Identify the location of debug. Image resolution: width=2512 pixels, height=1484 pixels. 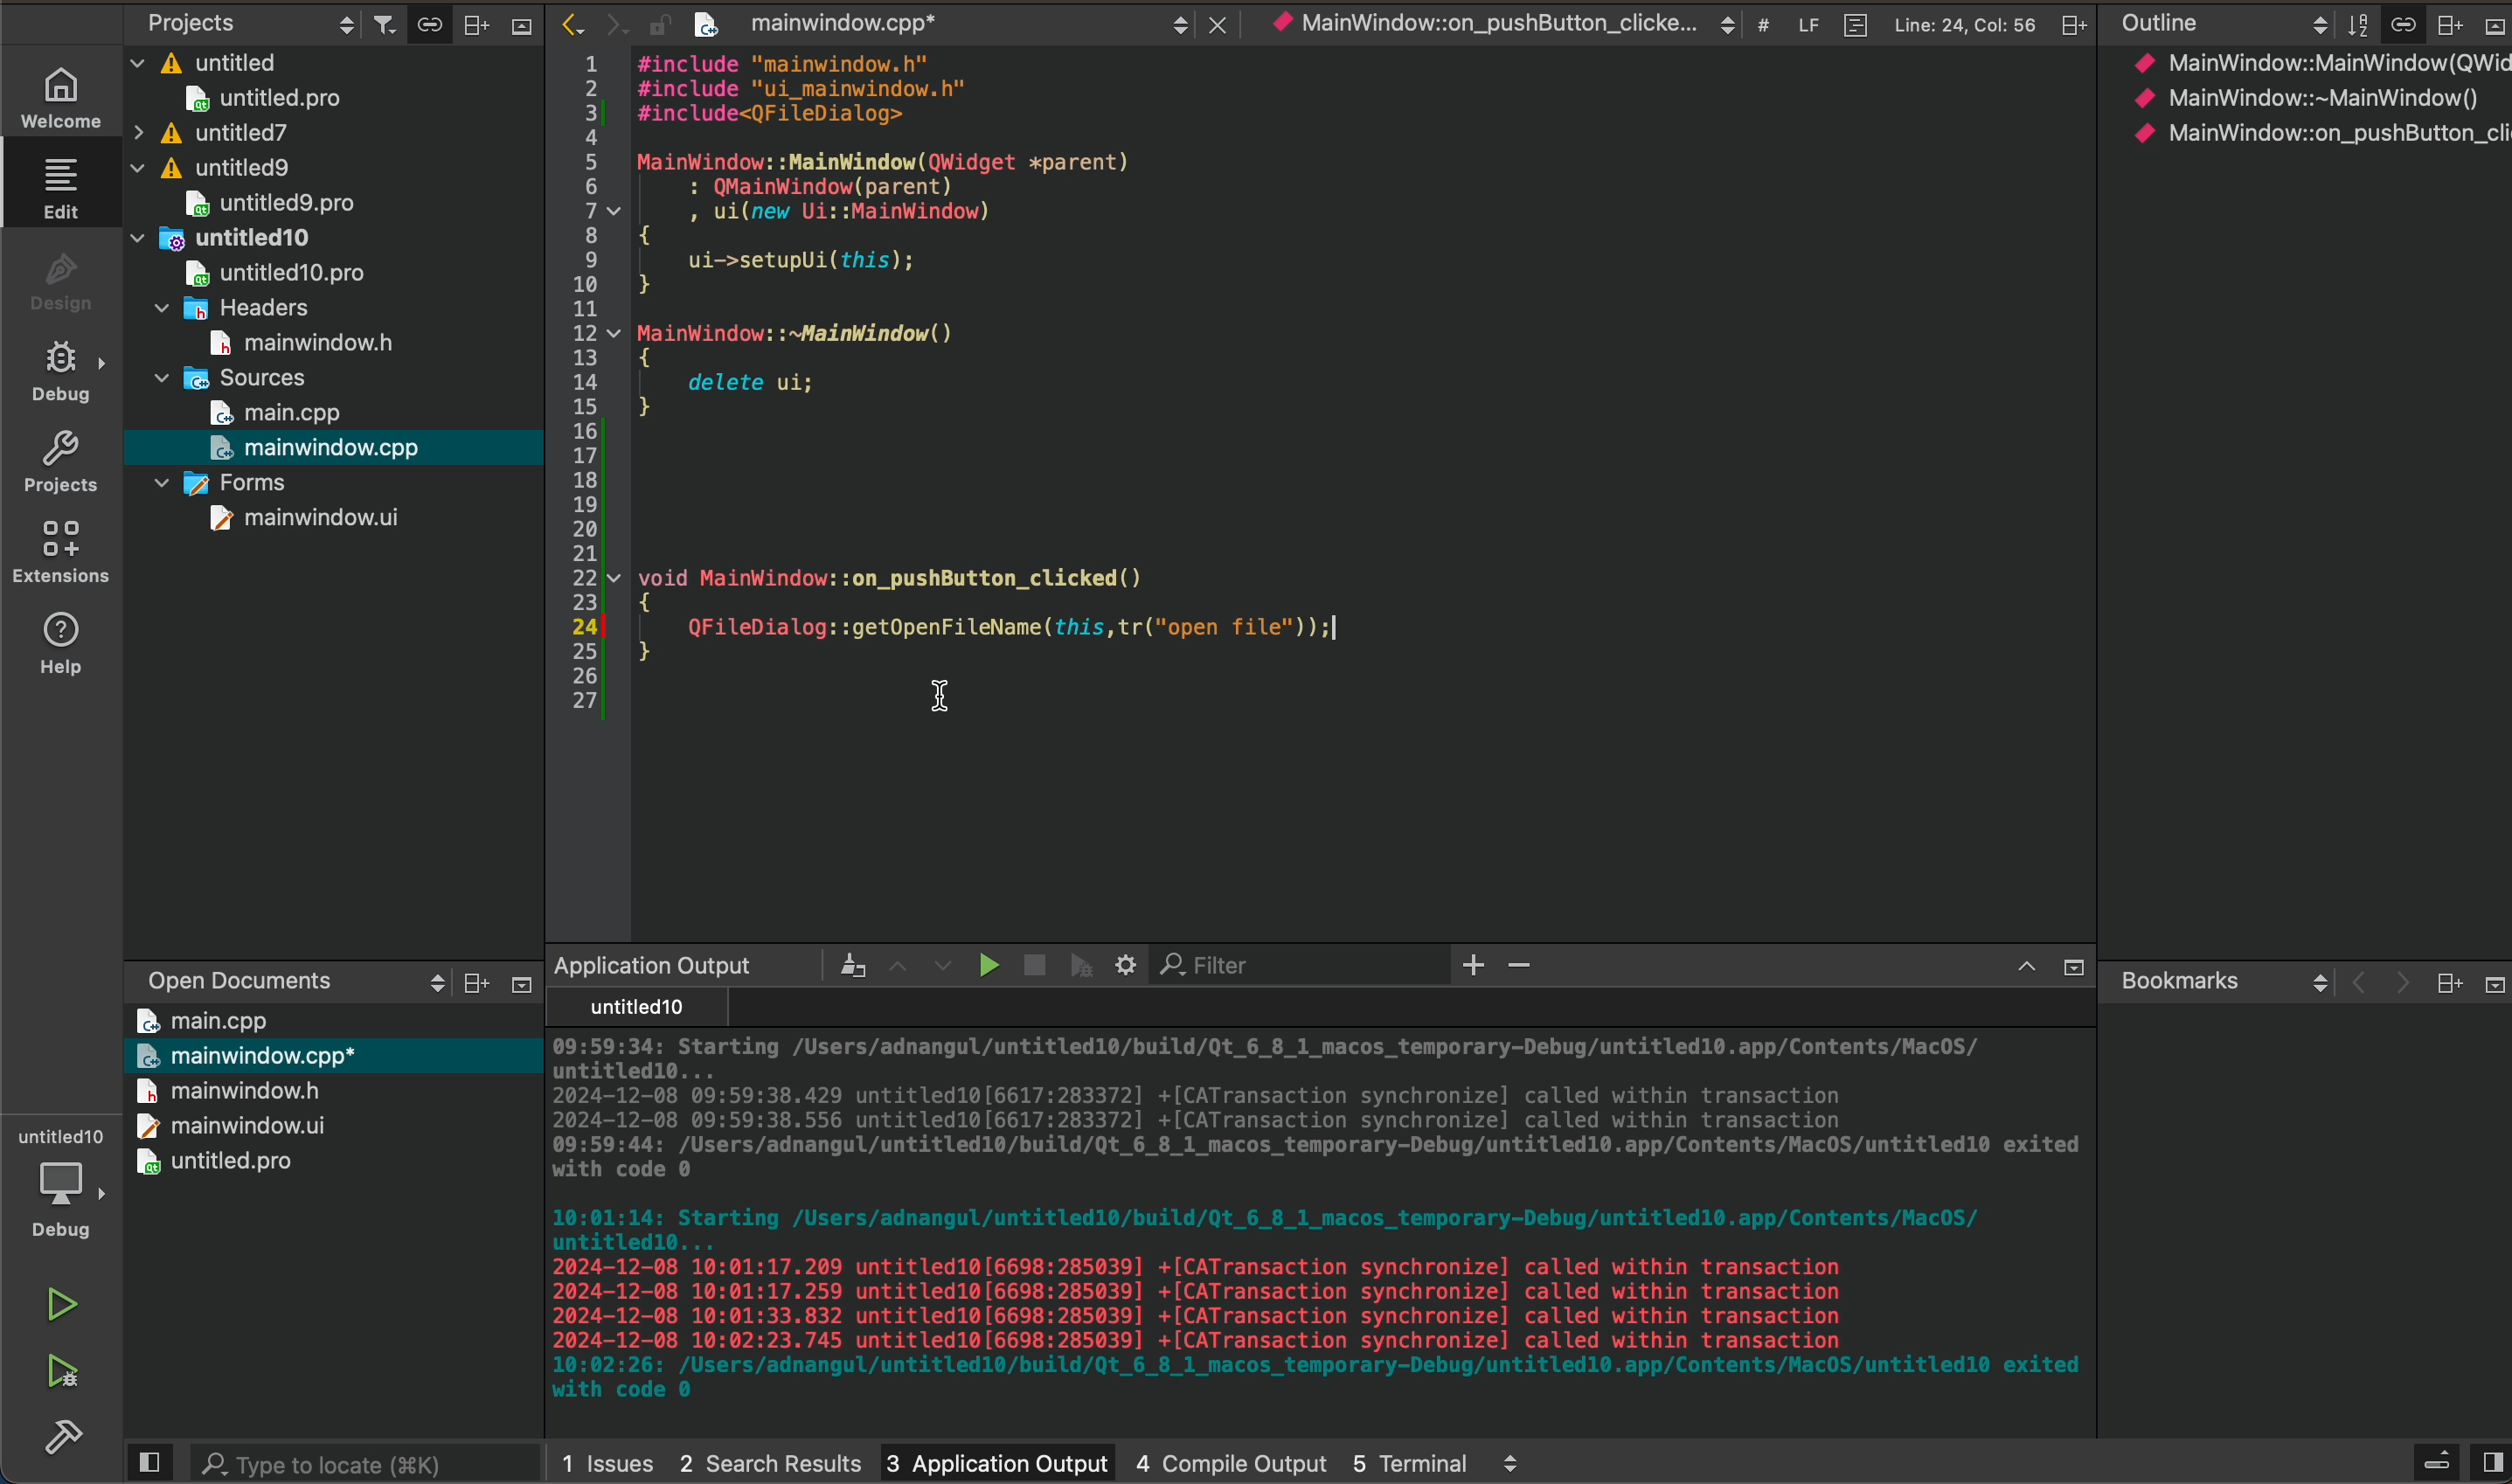
(59, 373).